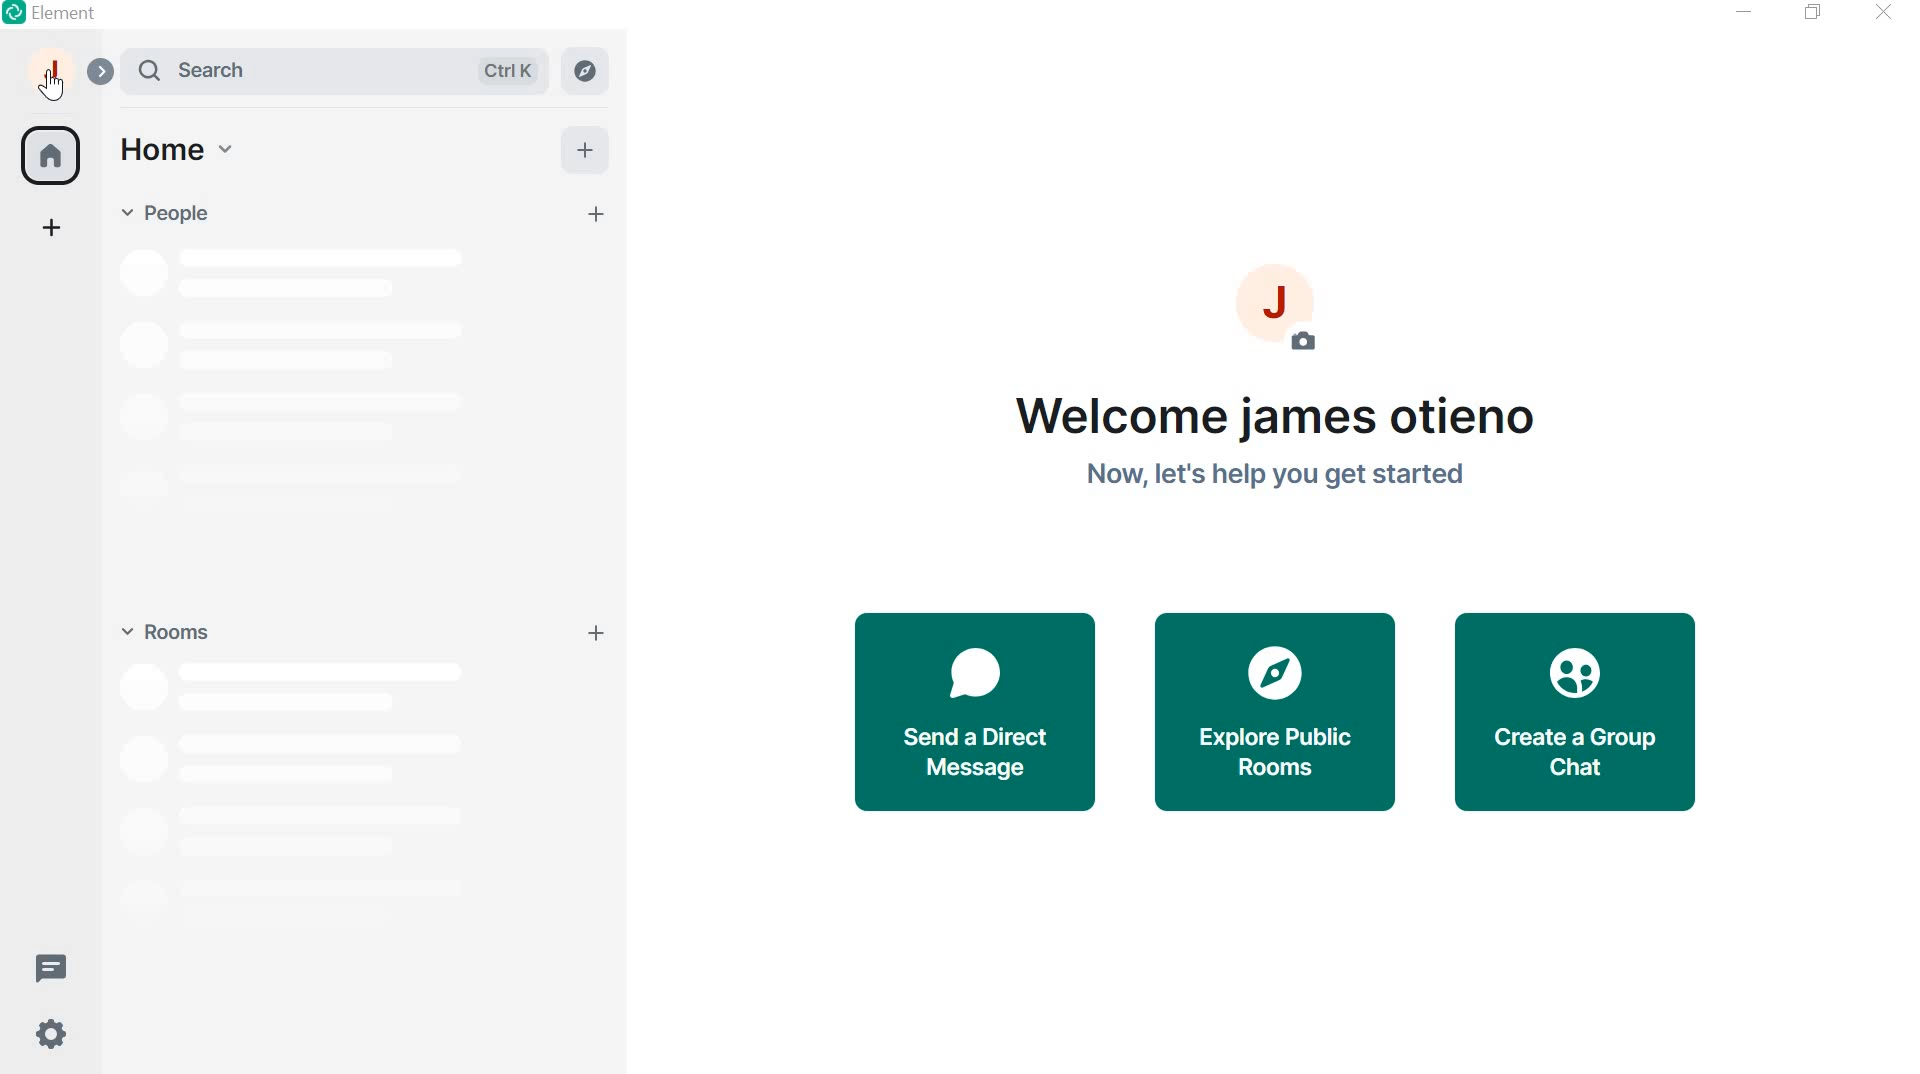  Describe the element at coordinates (587, 71) in the screenshot. I see `EXPLORE ROOMS` at that location.